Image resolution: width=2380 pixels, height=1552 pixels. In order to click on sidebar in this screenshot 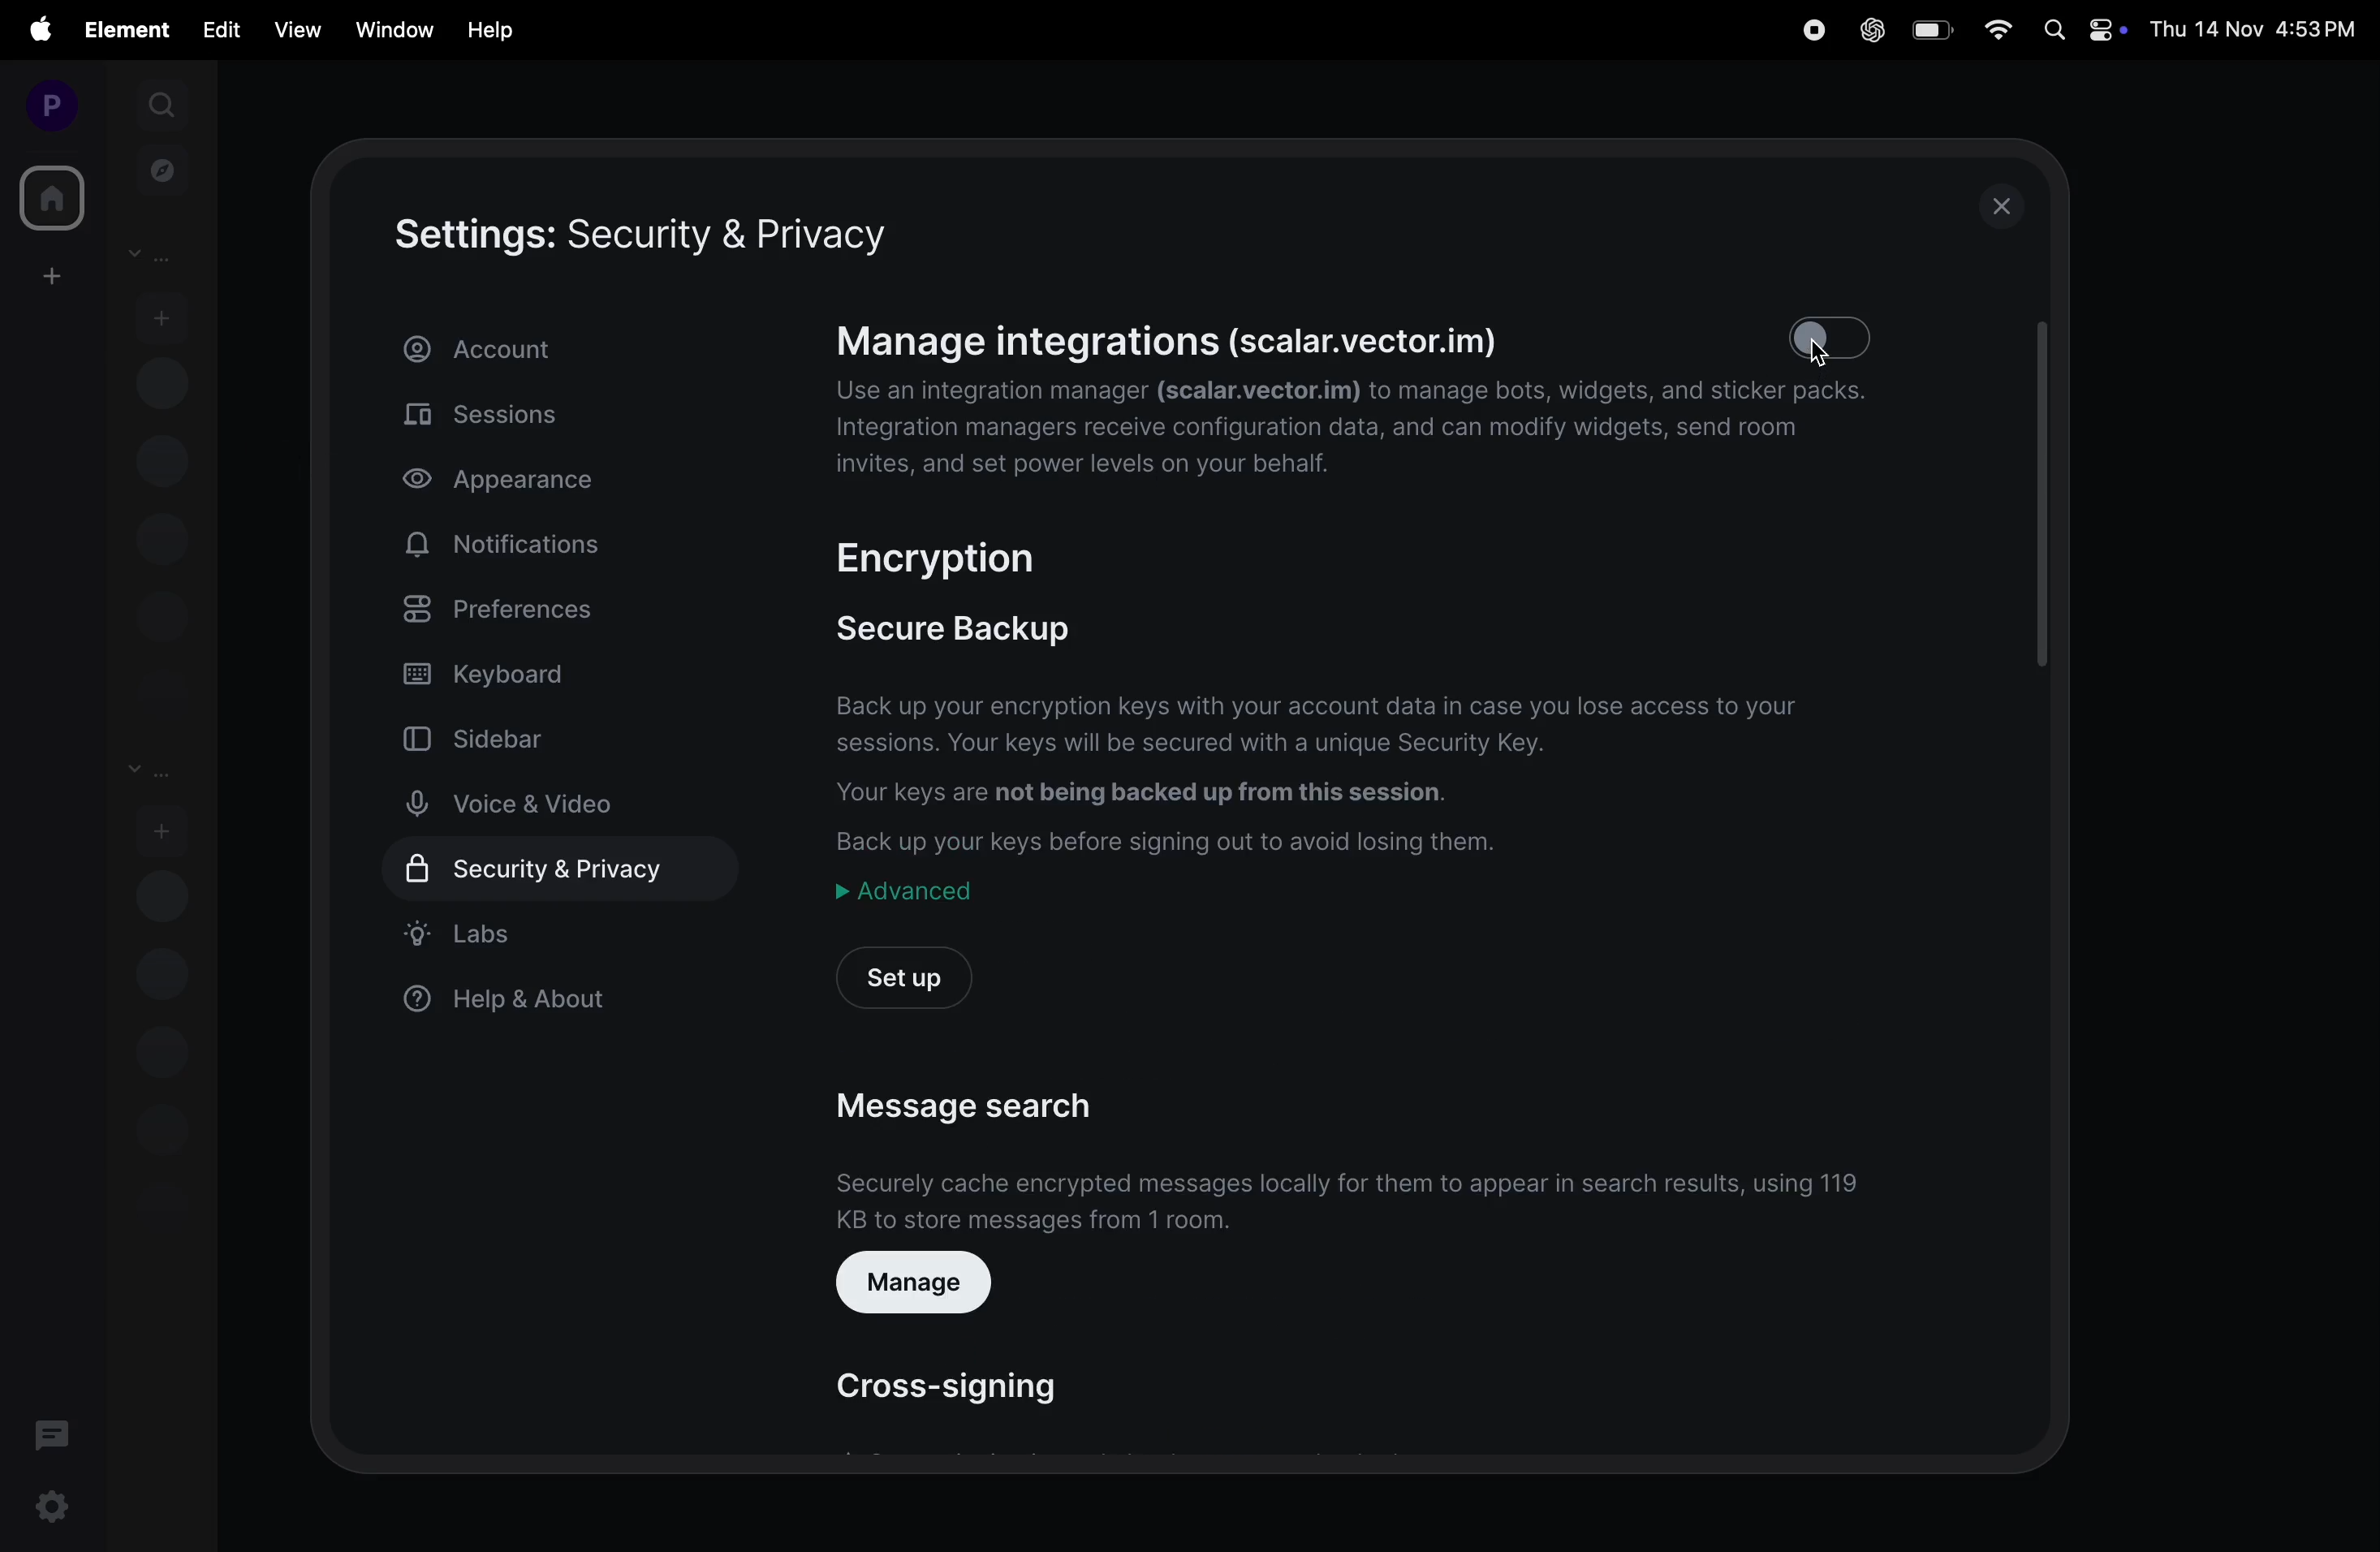, I will do `click(480, 741)`.